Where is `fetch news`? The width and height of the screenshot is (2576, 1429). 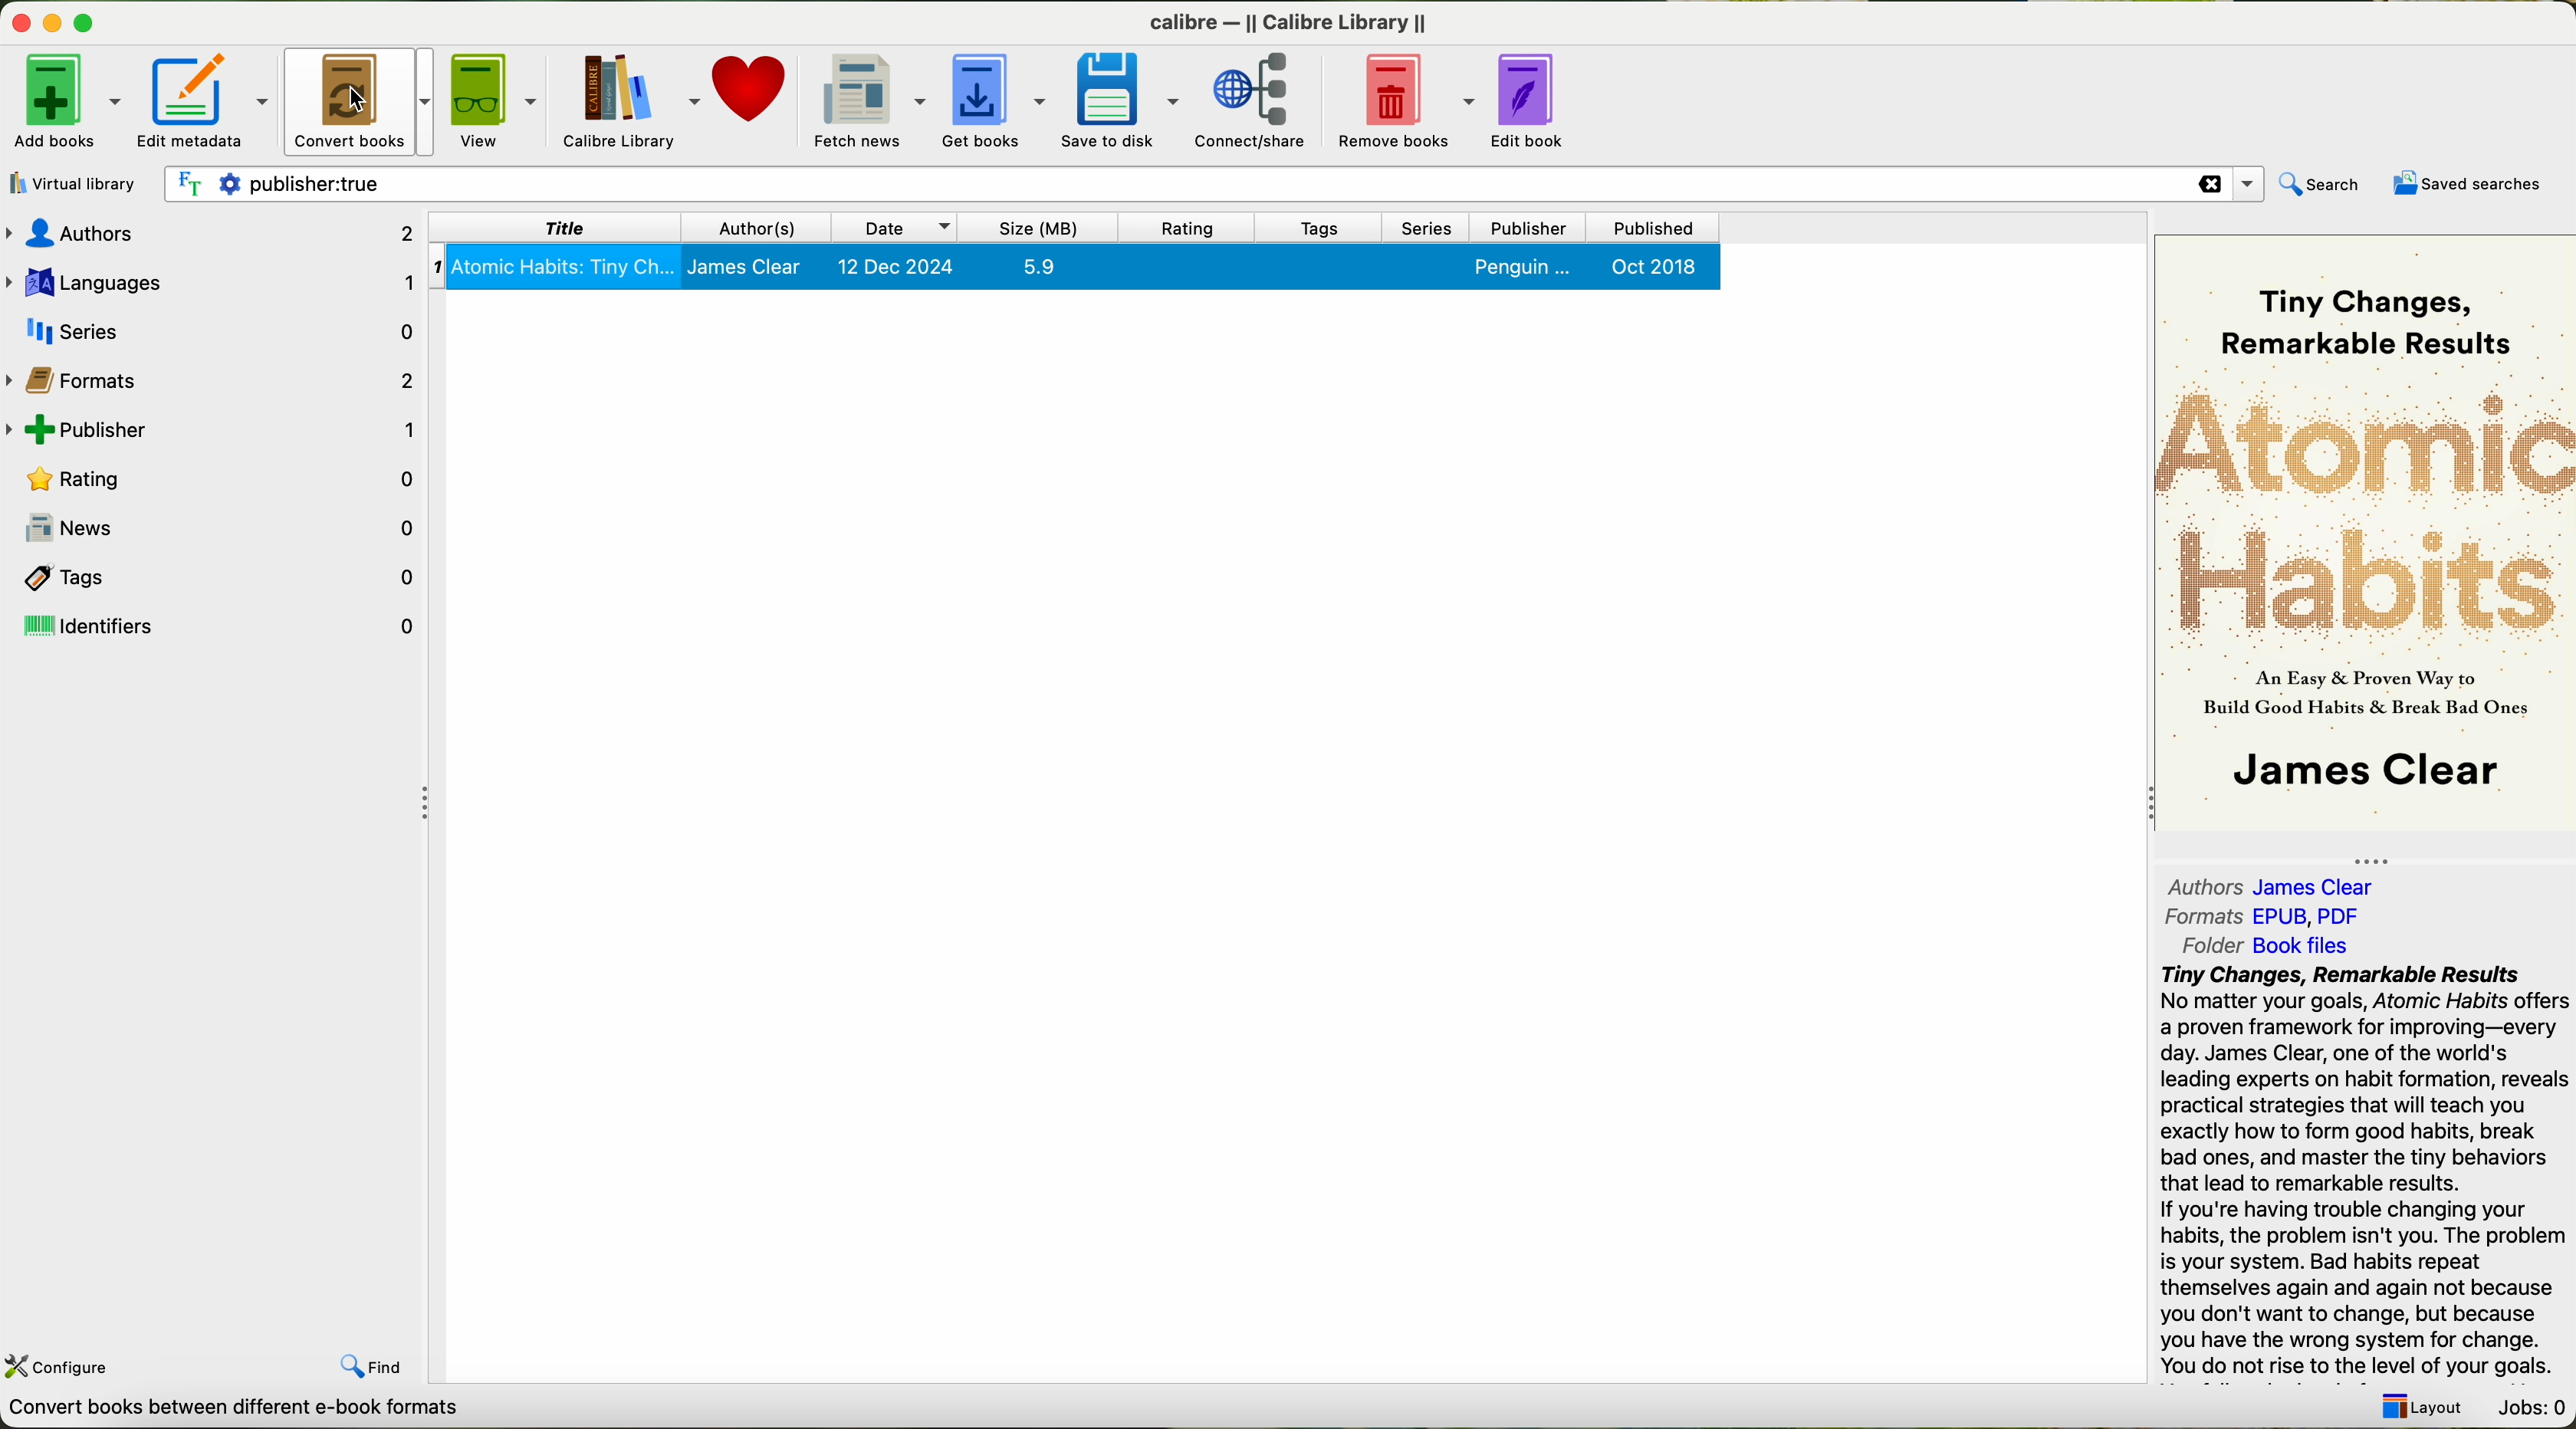 fetch news is located at coordinates (866, 100).